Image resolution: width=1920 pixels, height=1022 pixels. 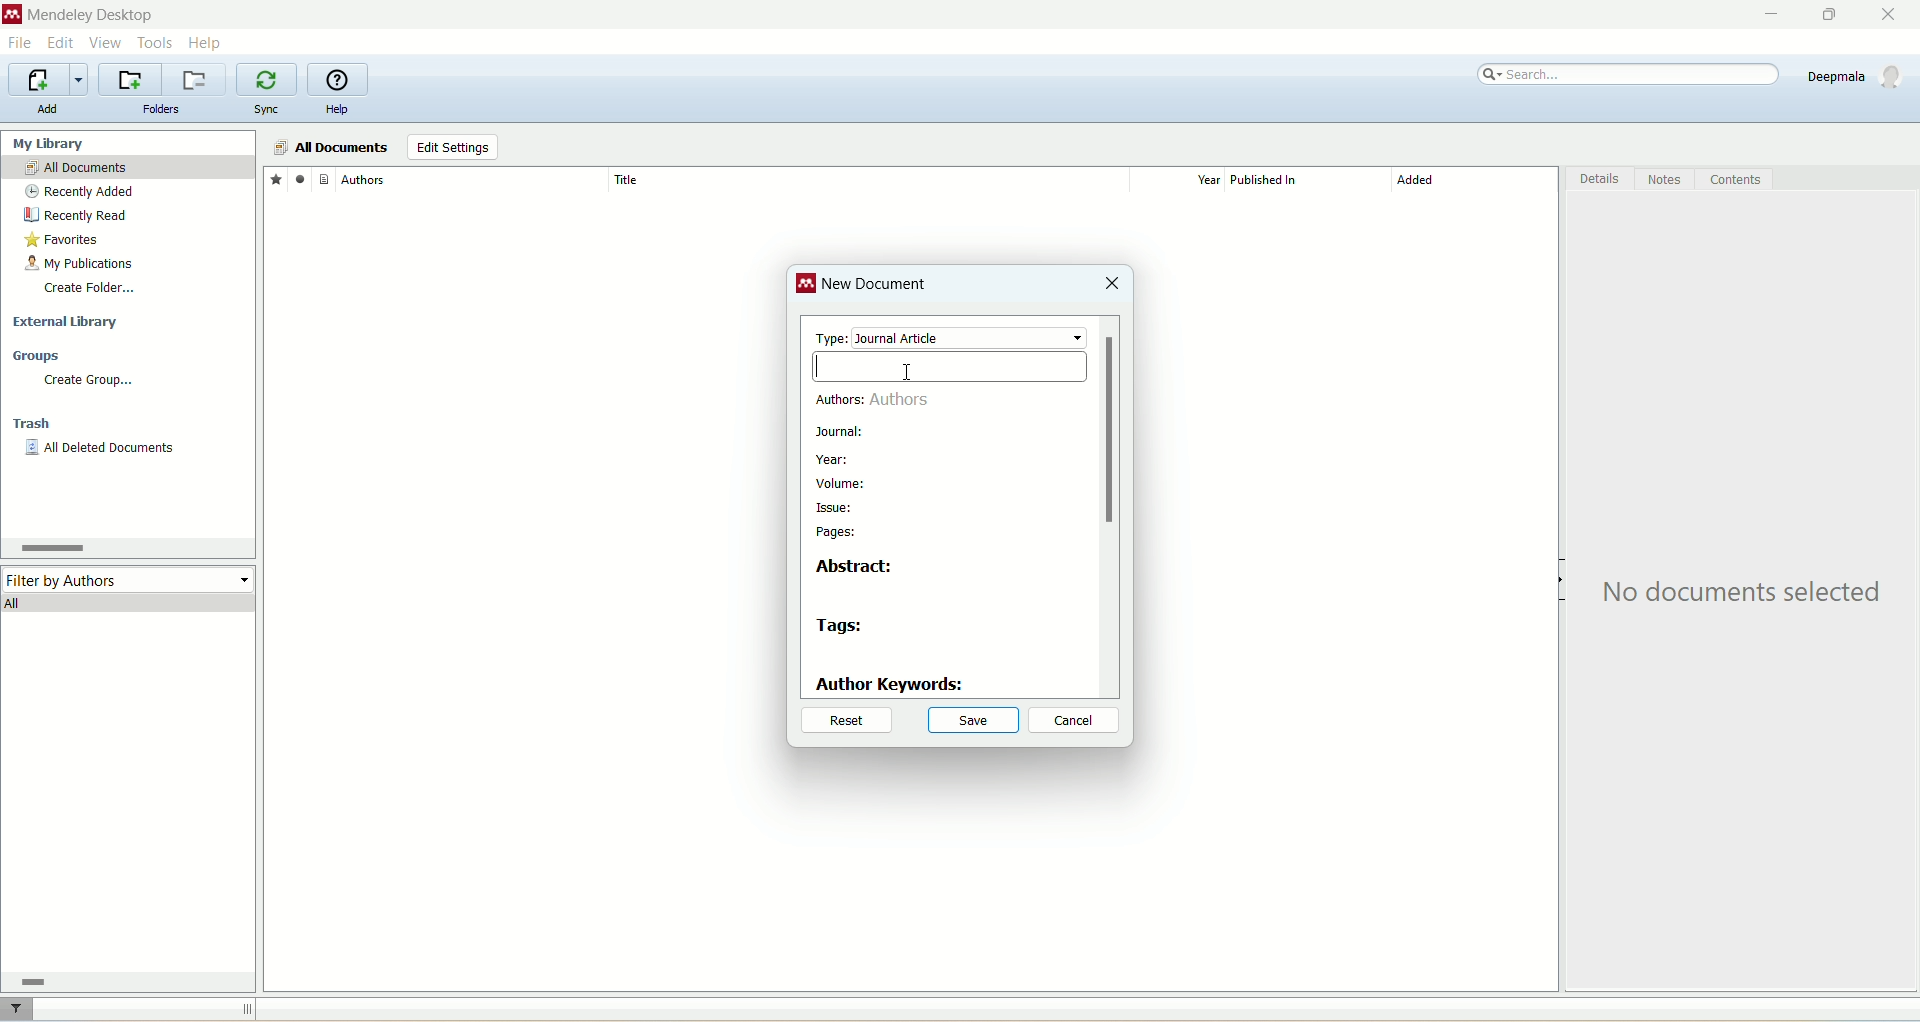 I want to click on filter, so click(x=19, y=1009).